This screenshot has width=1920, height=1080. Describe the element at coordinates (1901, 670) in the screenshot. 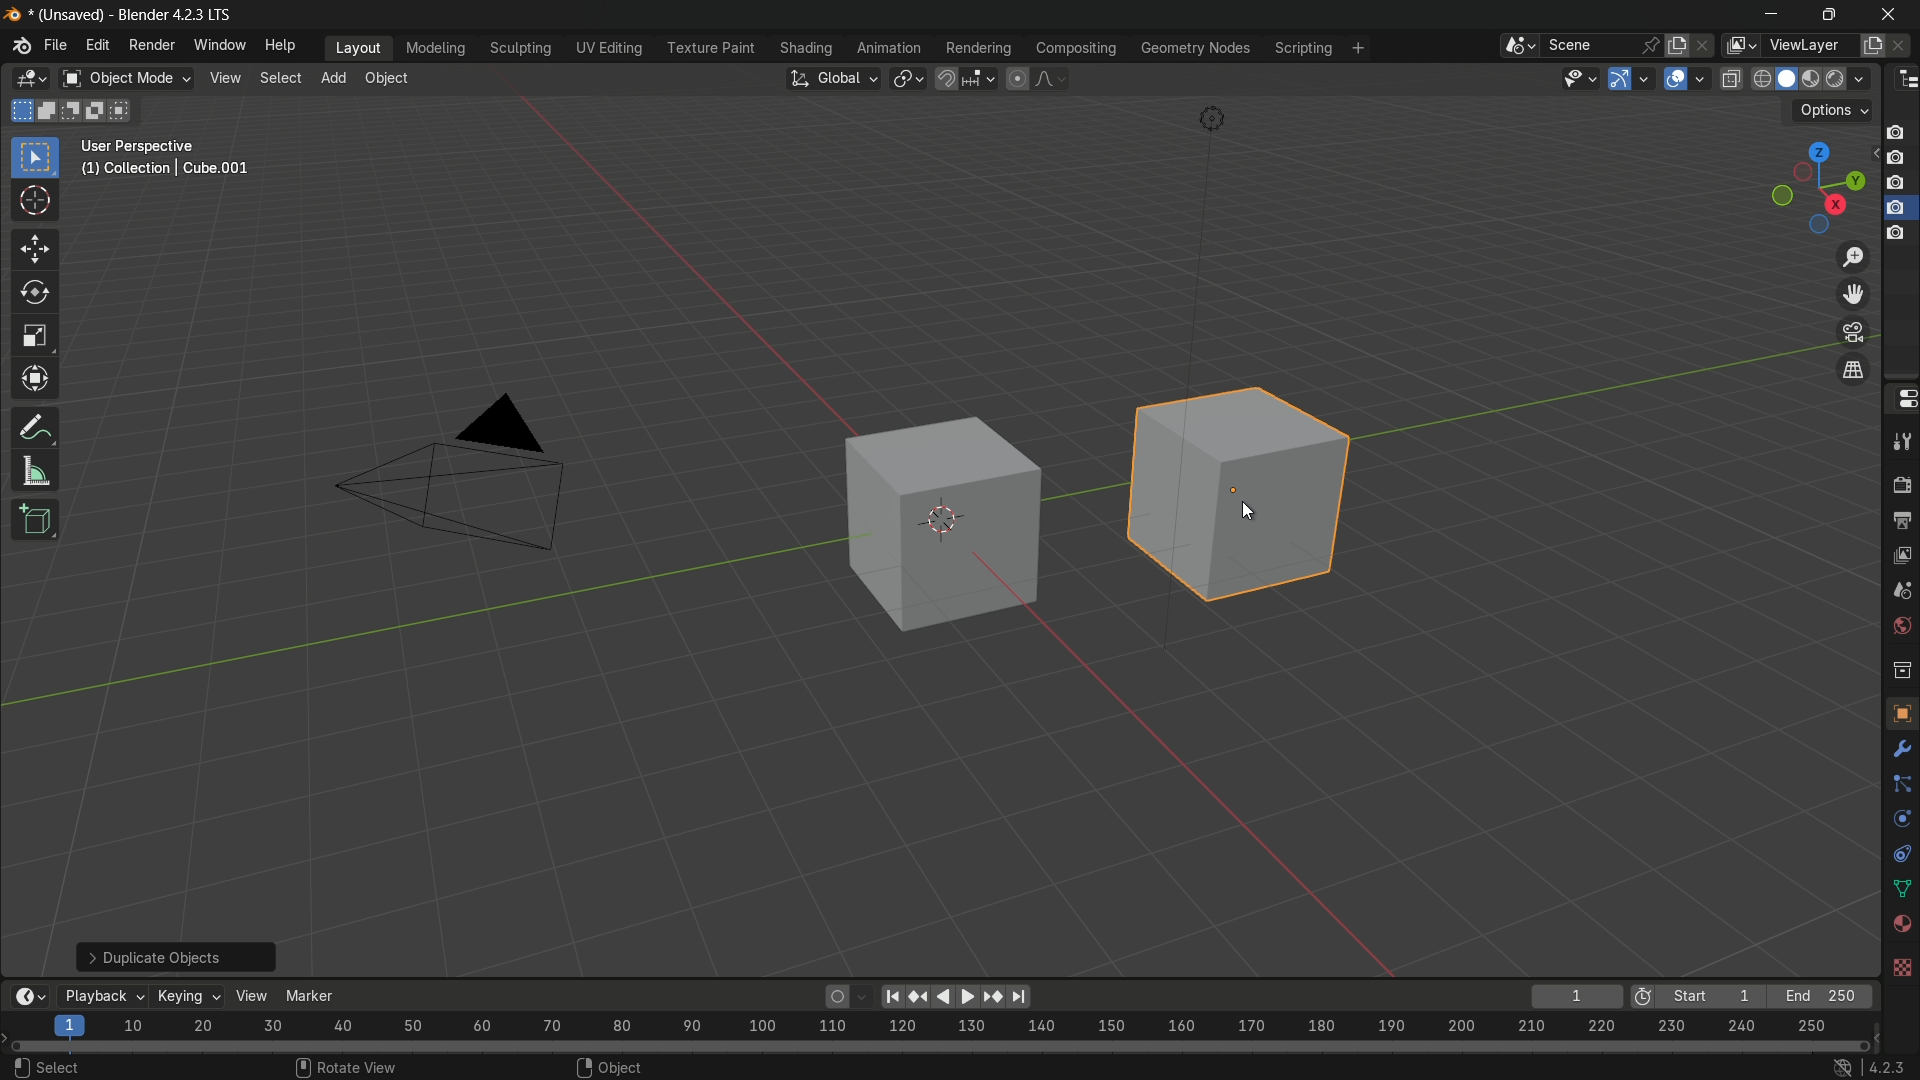

I see `collection` at that location.